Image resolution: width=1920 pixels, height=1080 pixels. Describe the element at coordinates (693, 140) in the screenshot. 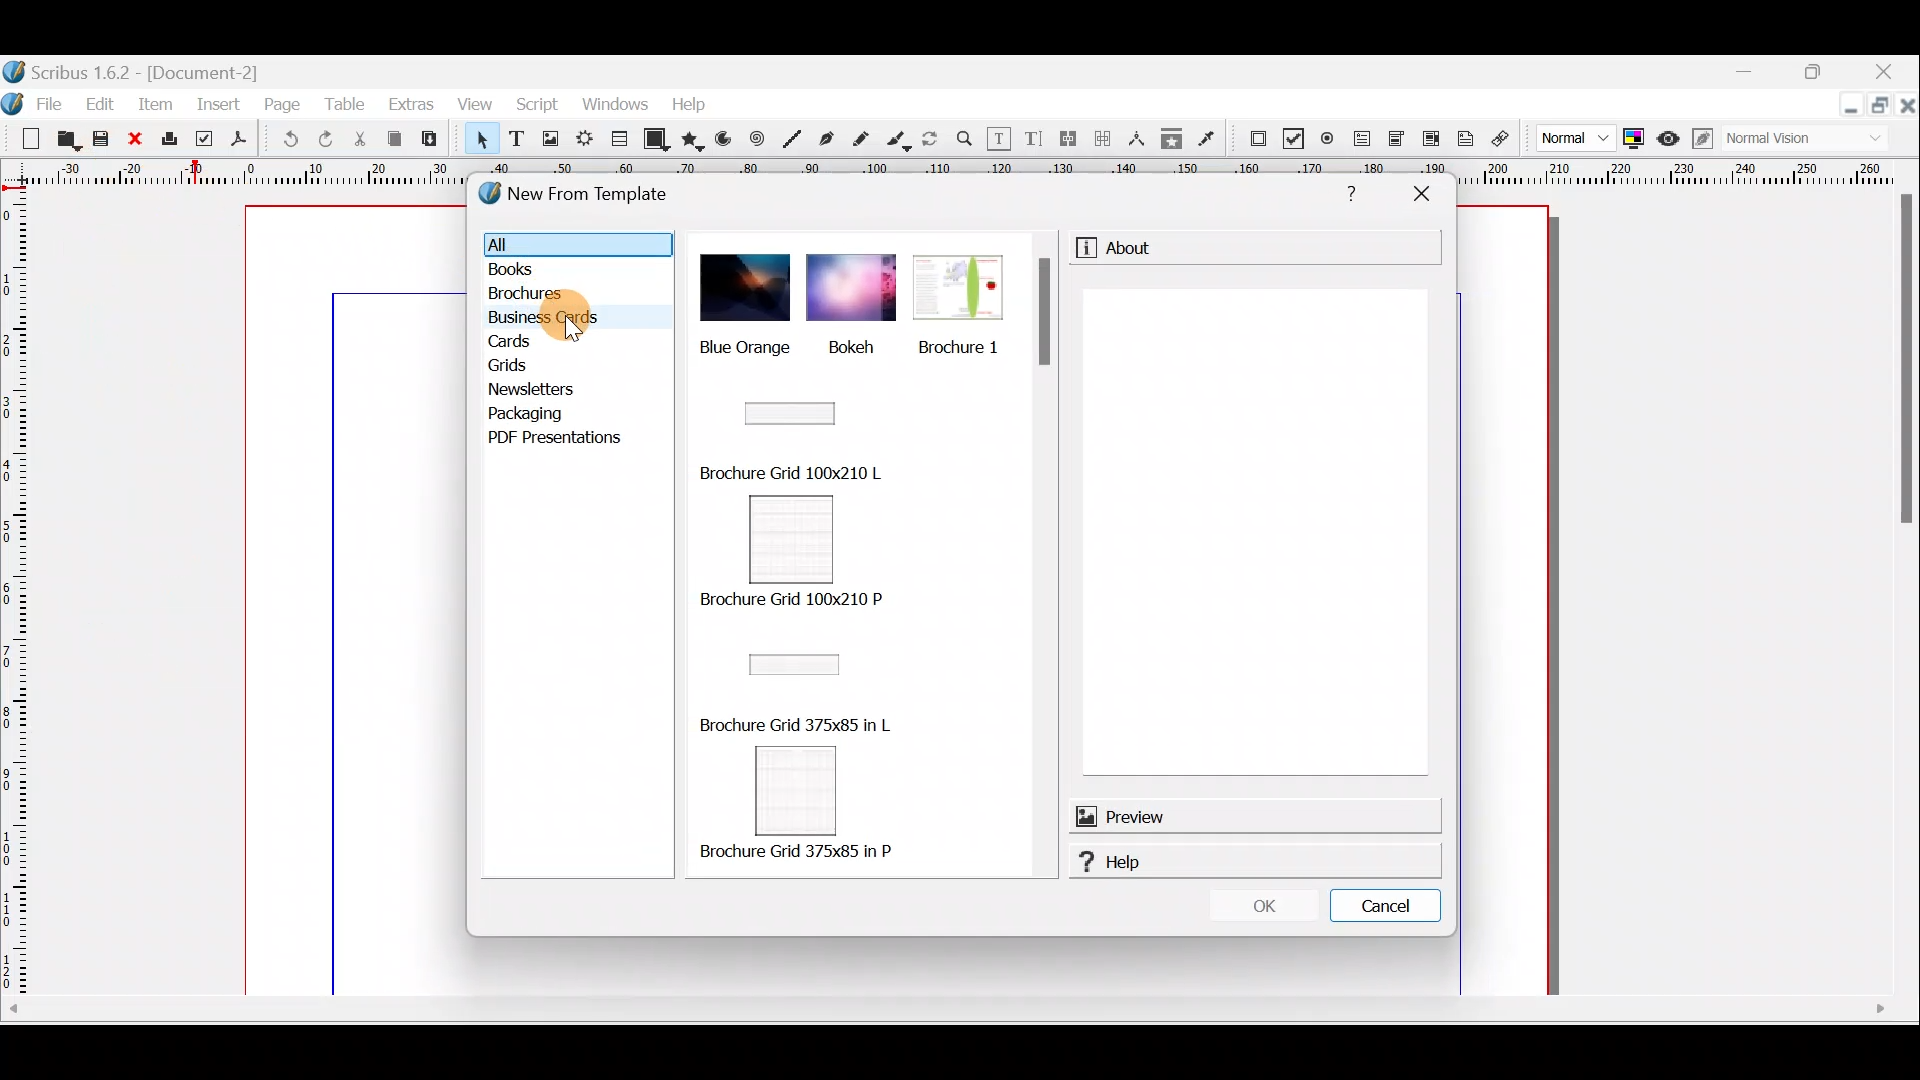

I see `Polygon` at that location.